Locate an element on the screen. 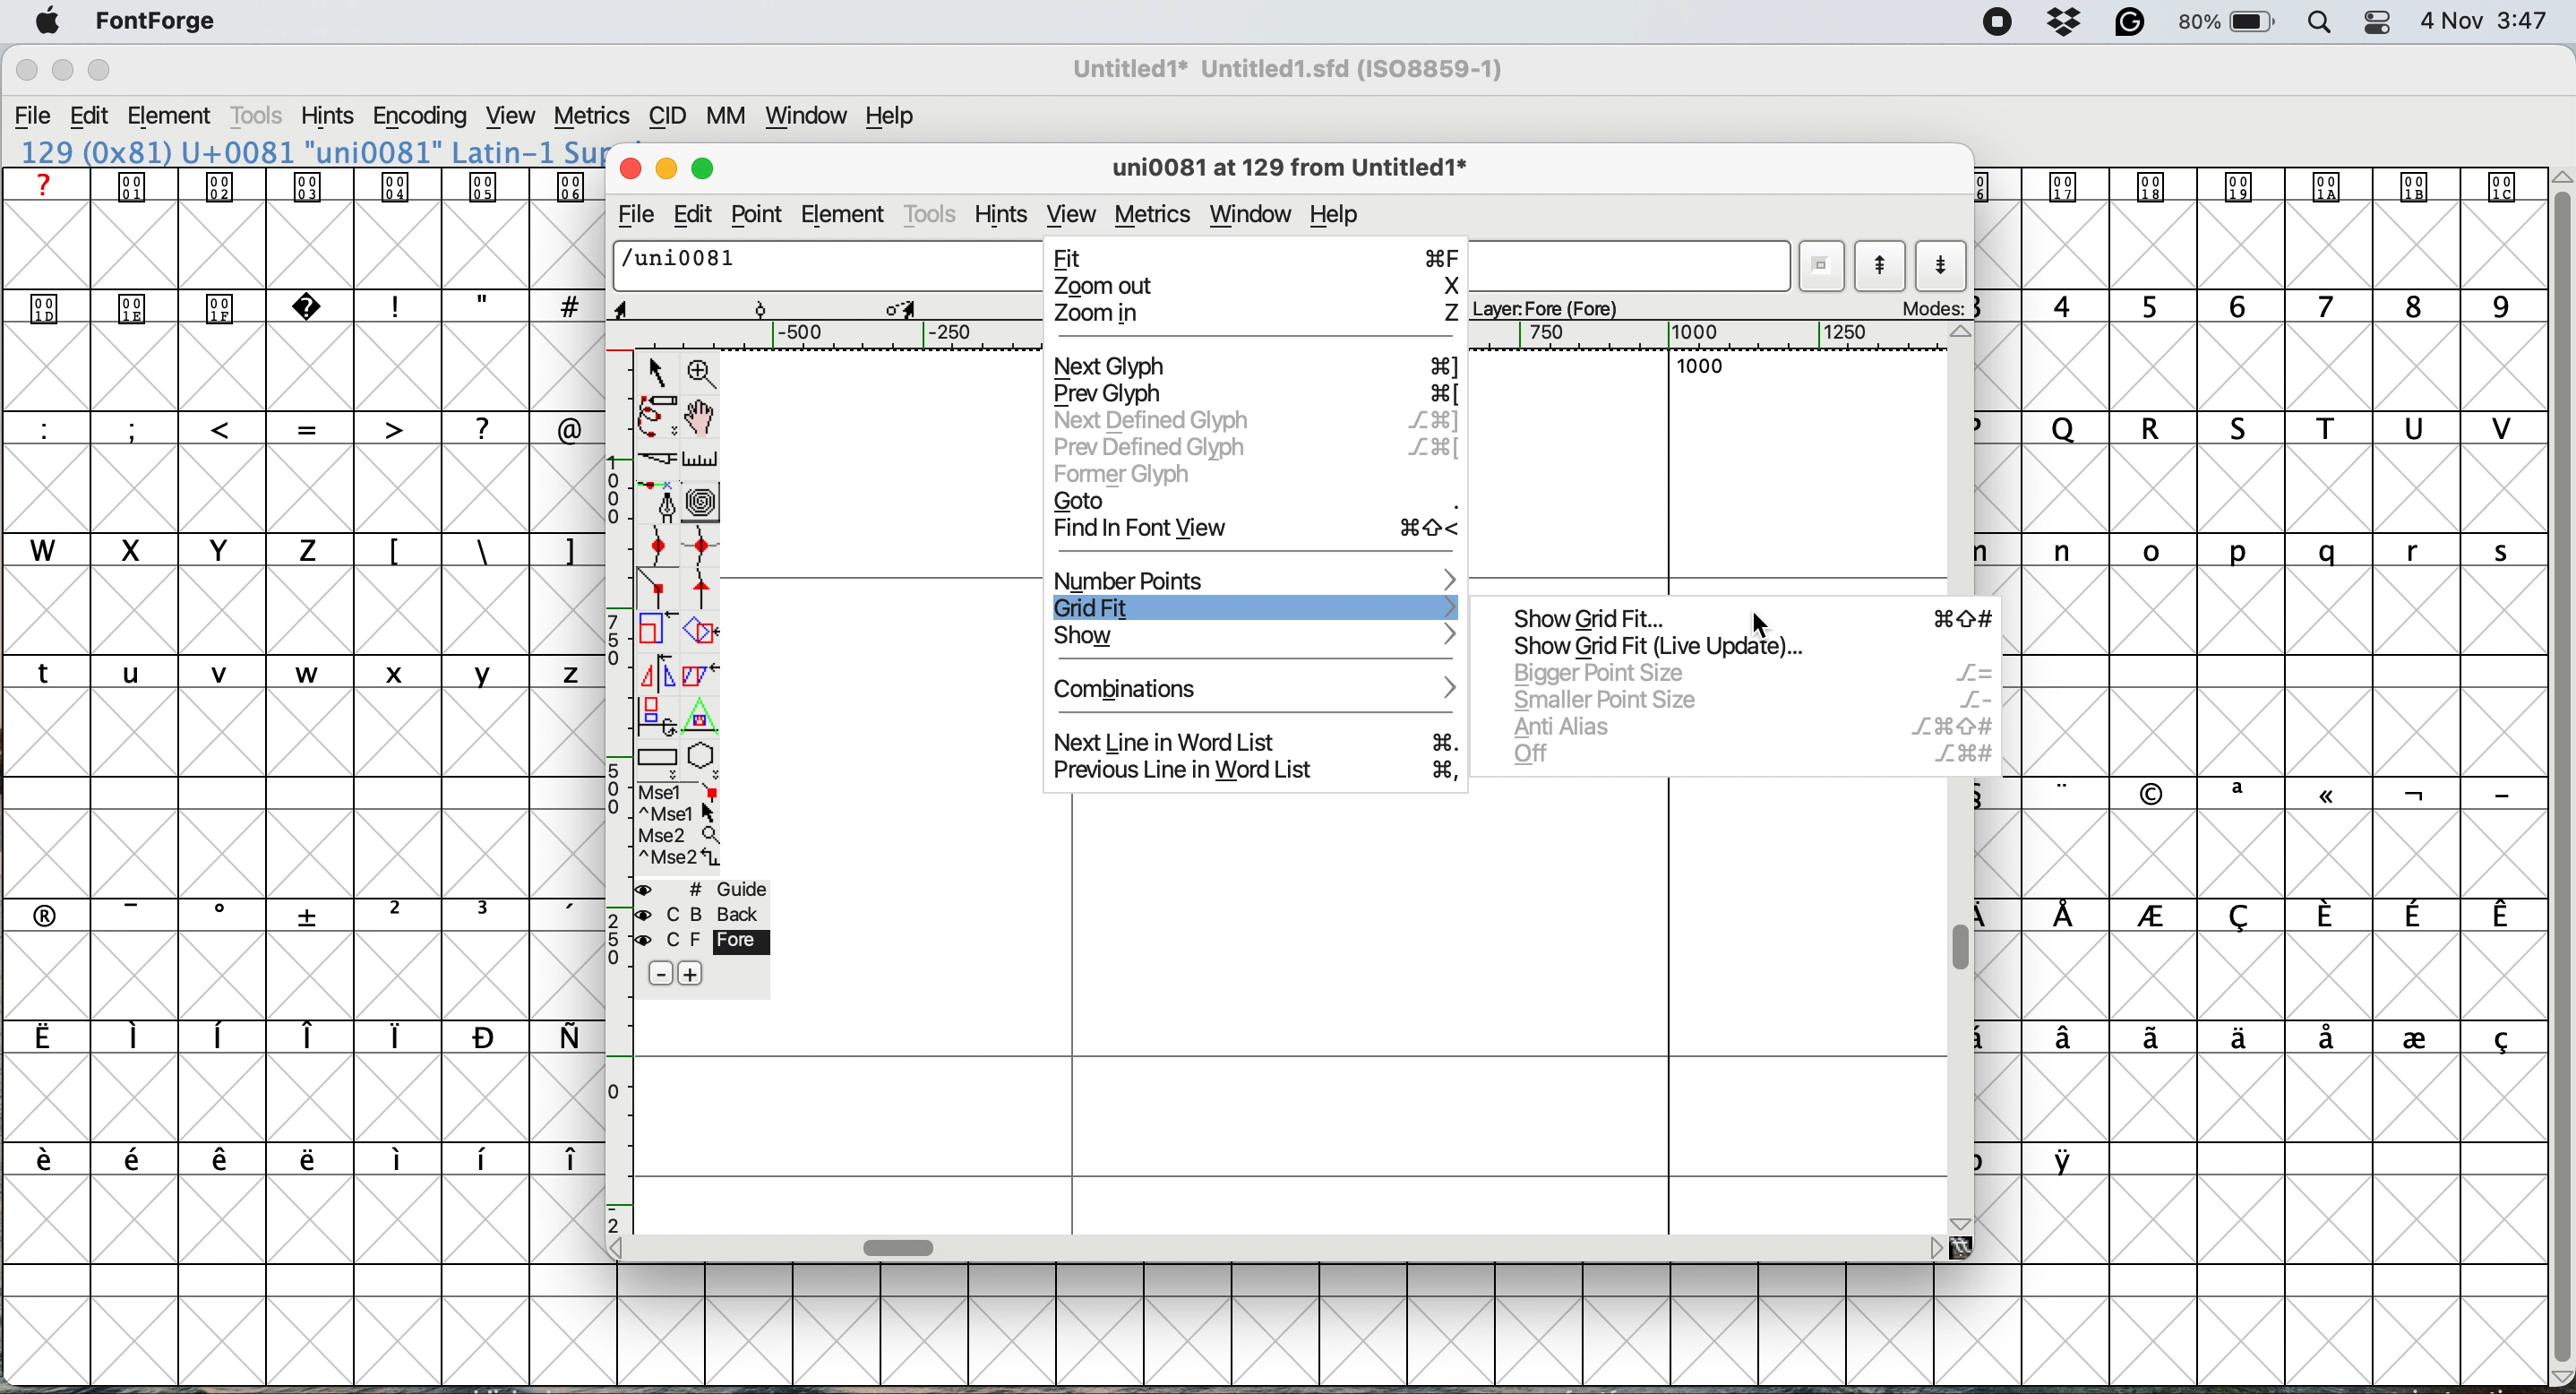 The image size is (2576, 1394). Metrics is located at coordinates (590, 119).